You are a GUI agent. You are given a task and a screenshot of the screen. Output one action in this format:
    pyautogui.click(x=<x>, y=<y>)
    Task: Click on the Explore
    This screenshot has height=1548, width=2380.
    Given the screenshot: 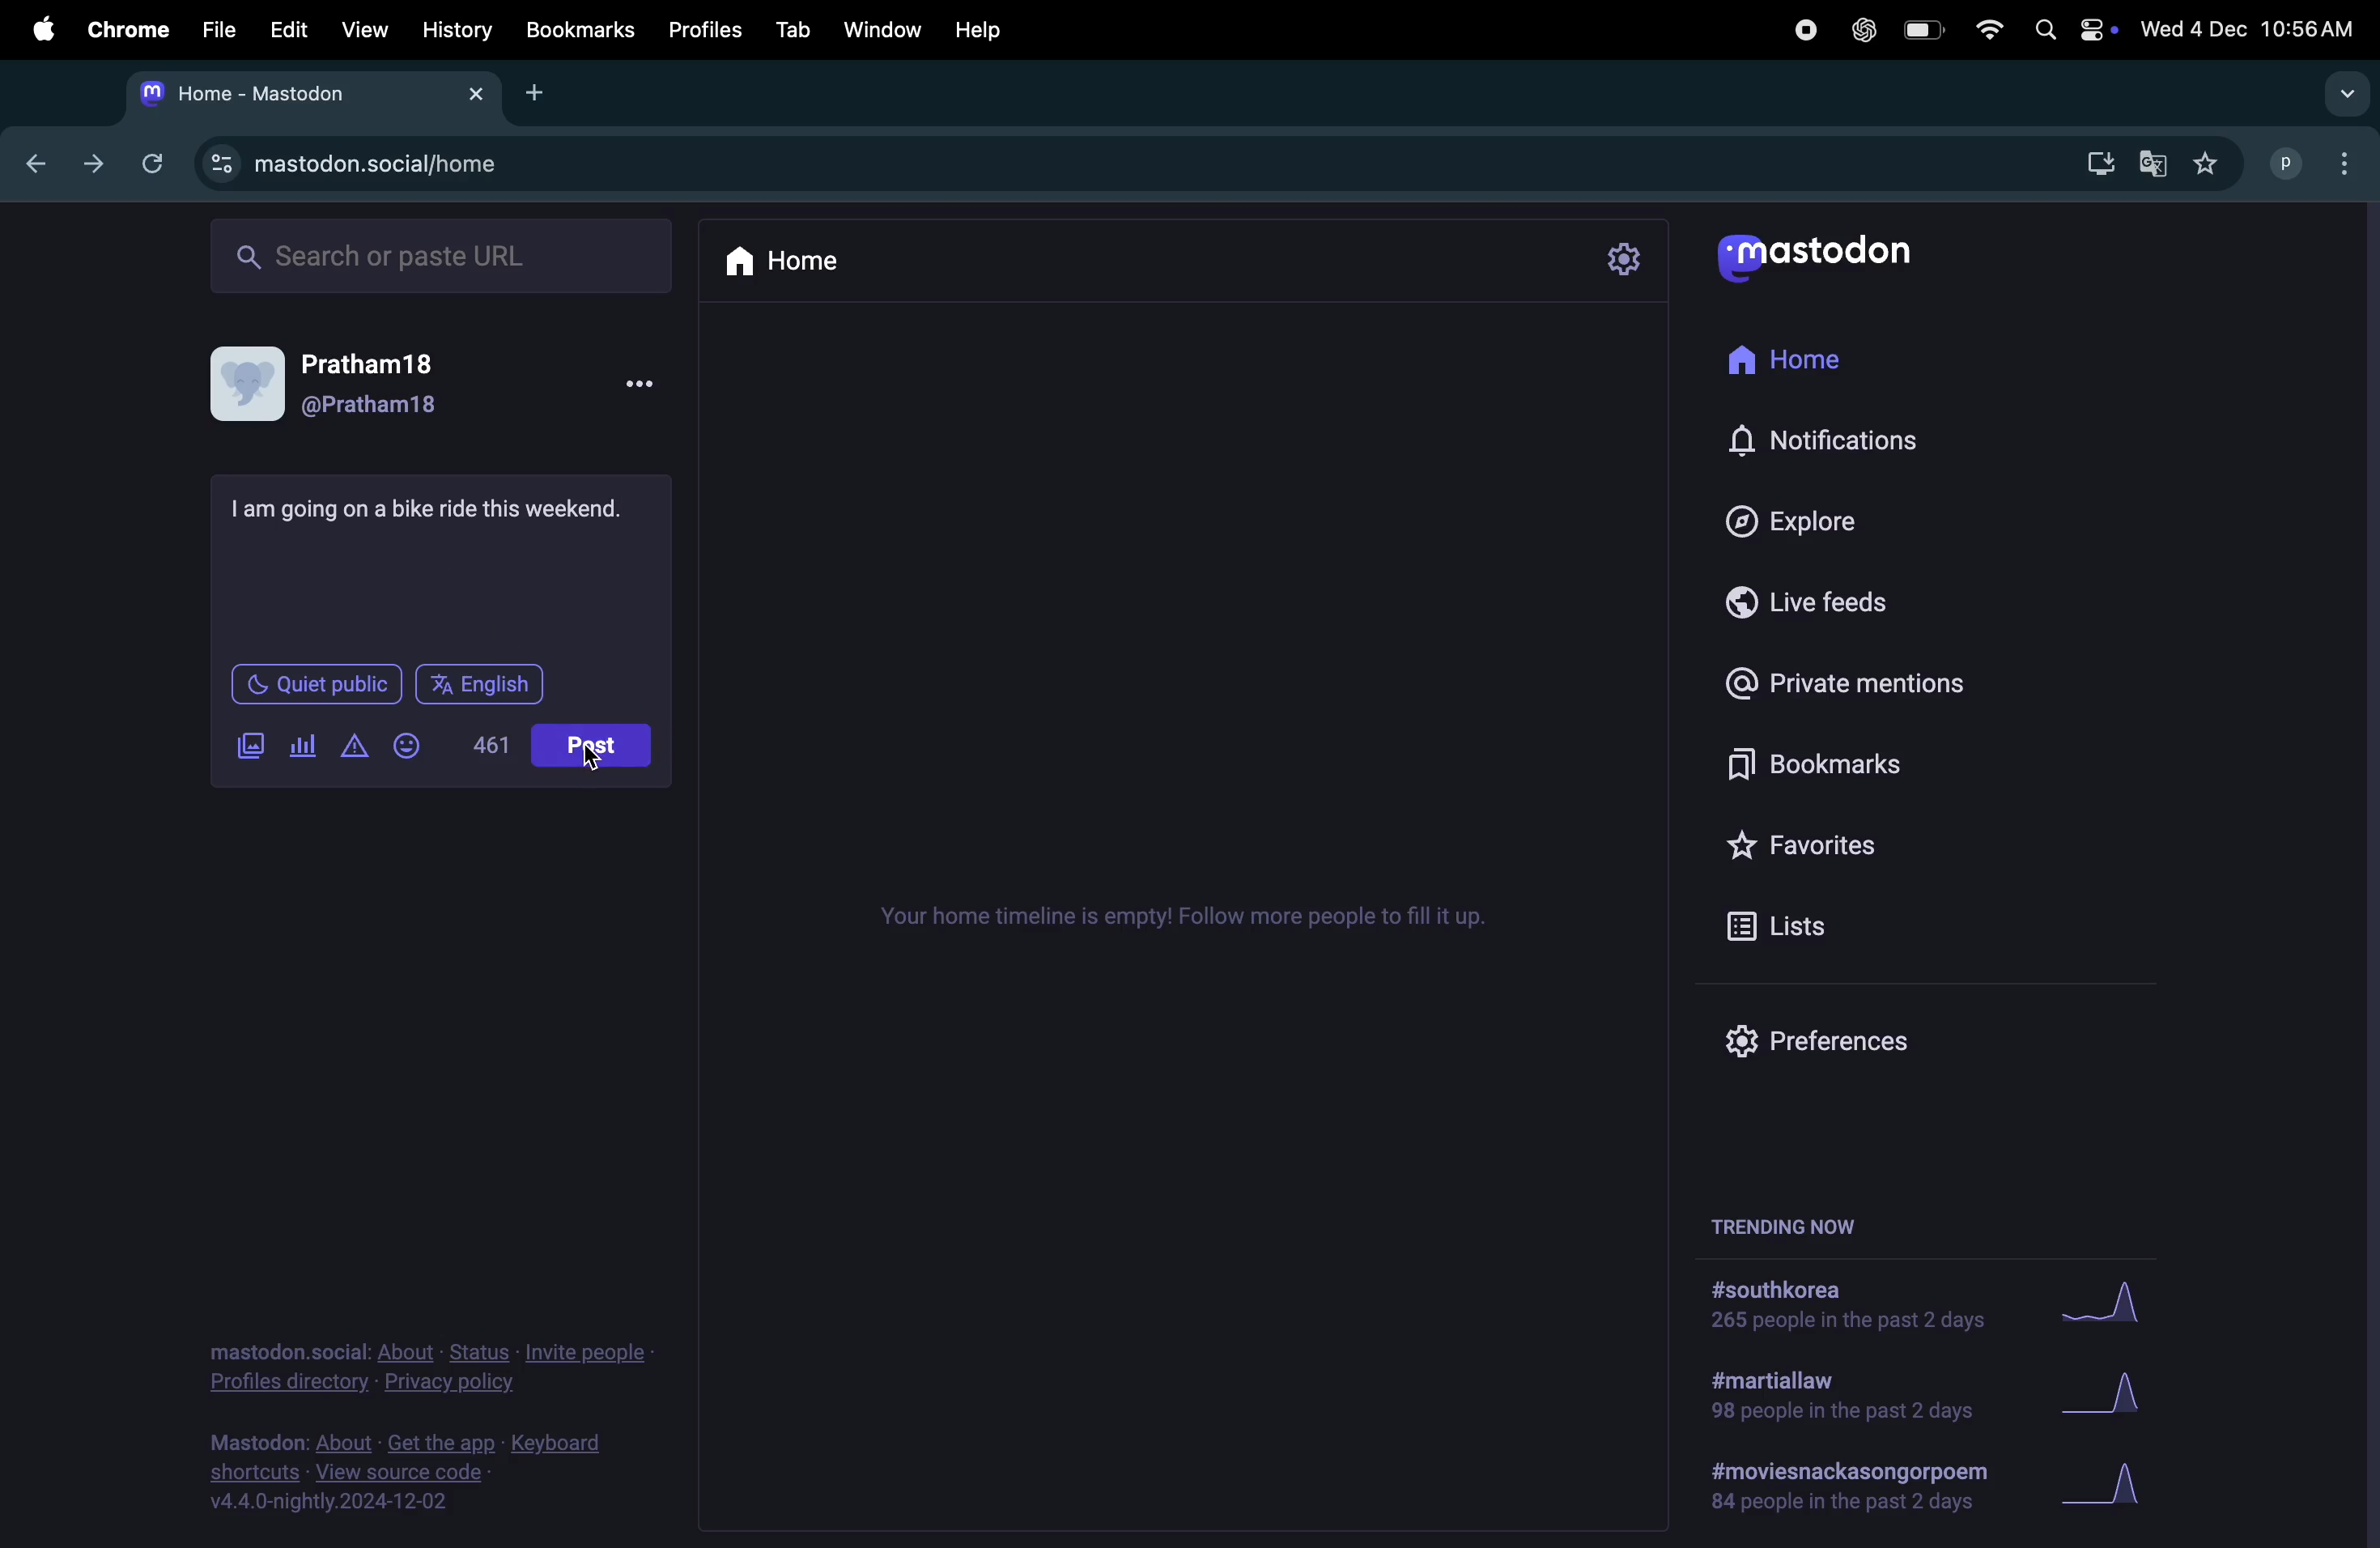 What is the action you would take?
    pyautogui.click(x=1805, y=520)
    